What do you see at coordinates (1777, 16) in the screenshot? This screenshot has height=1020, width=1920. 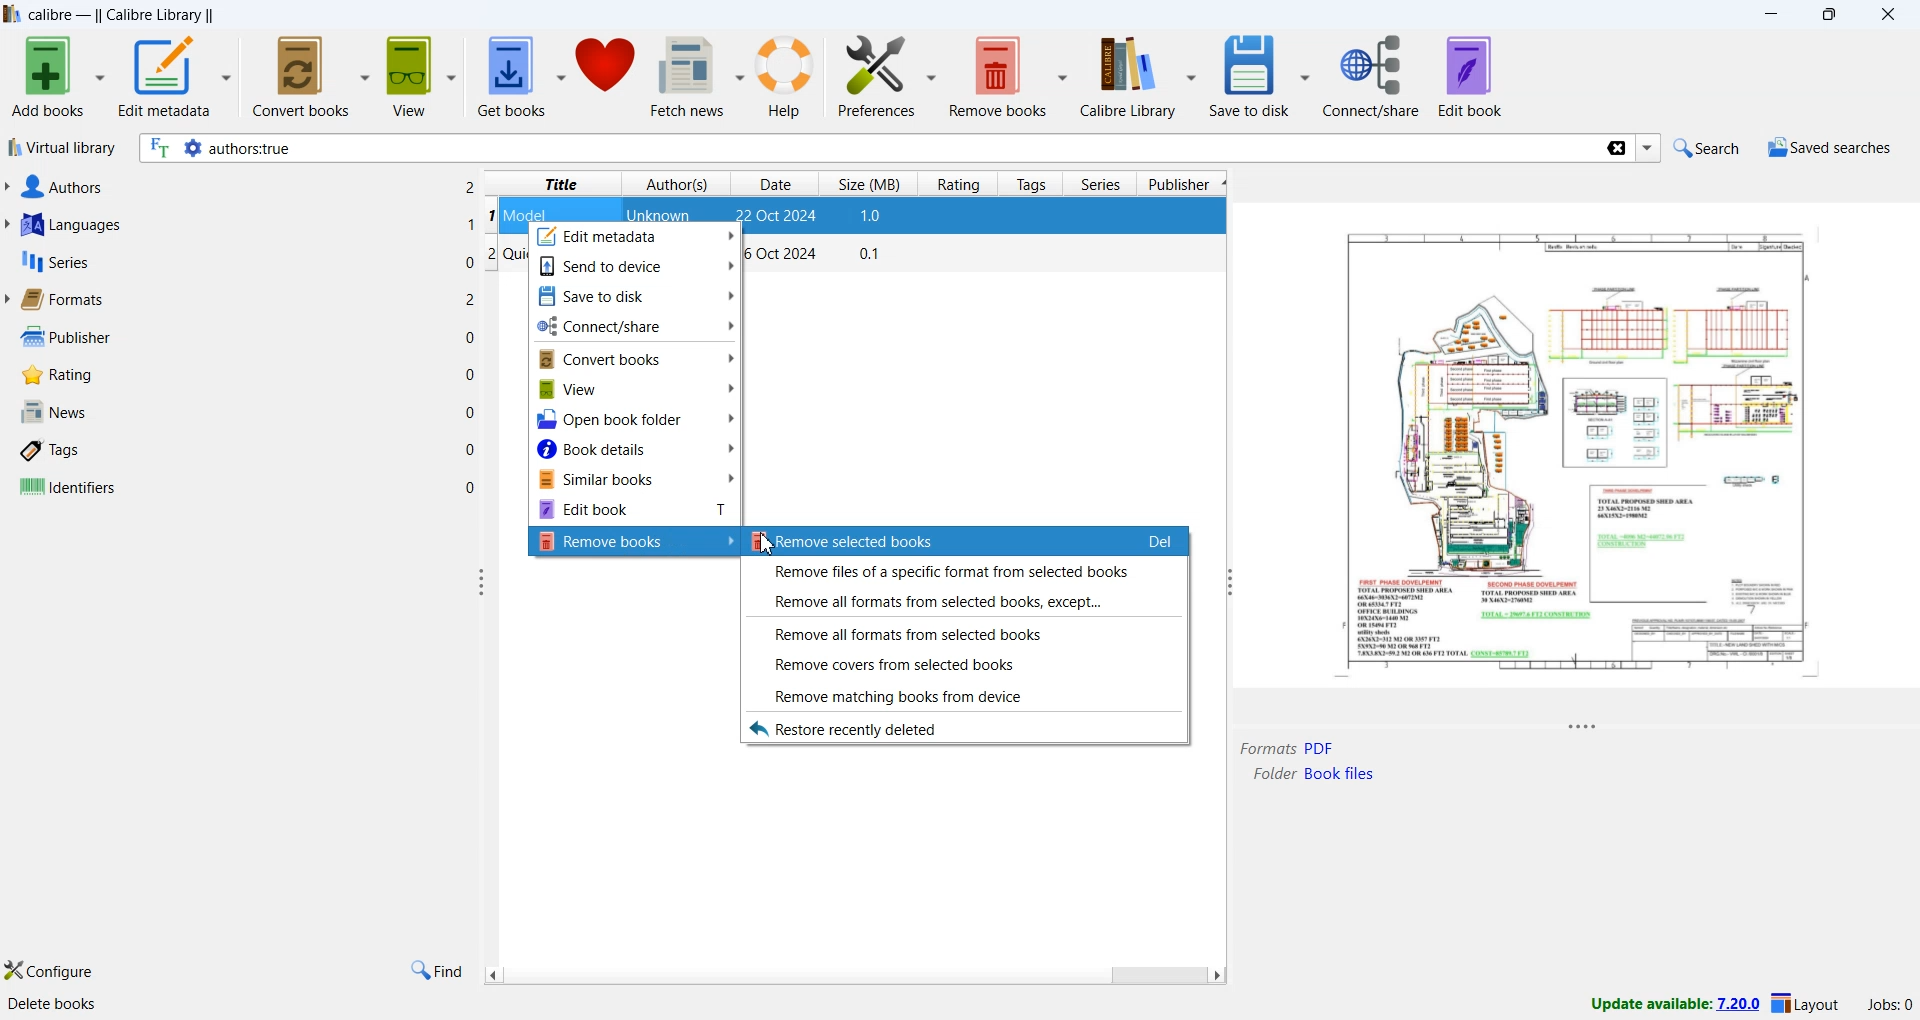 I see `minimize` at bounding box center [1777, 16].